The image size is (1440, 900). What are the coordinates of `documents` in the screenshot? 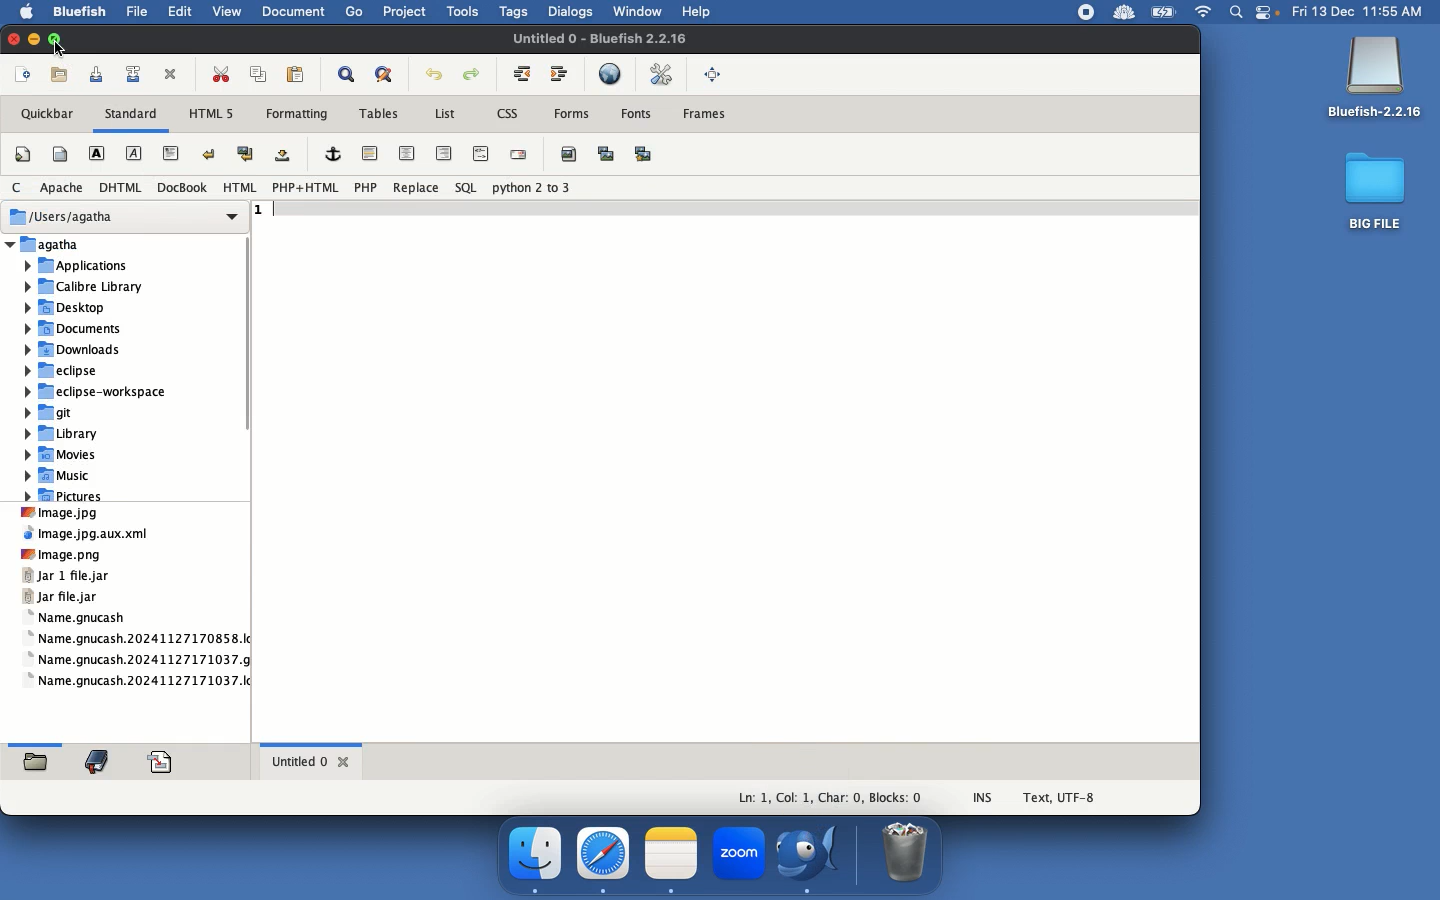 It's located at (79, 328).